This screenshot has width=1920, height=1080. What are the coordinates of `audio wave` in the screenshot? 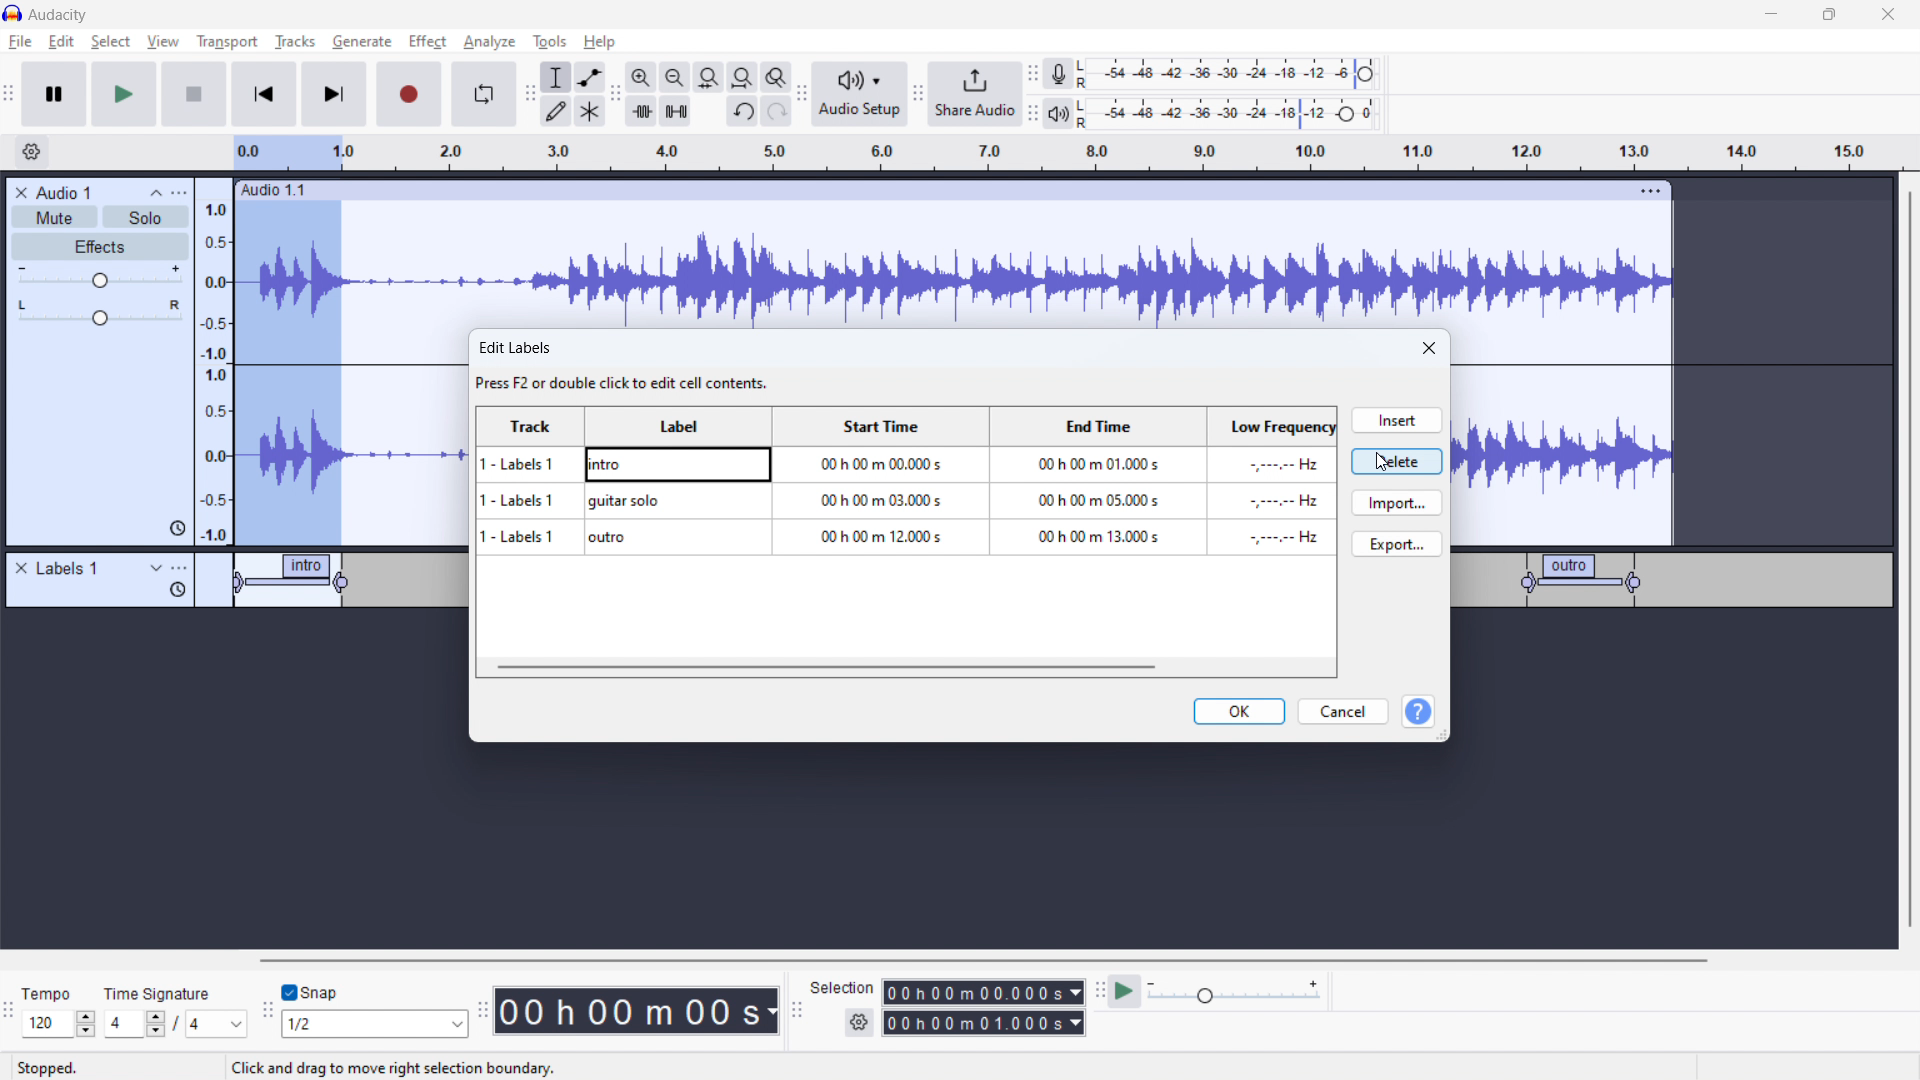 It's located at (953, 266).